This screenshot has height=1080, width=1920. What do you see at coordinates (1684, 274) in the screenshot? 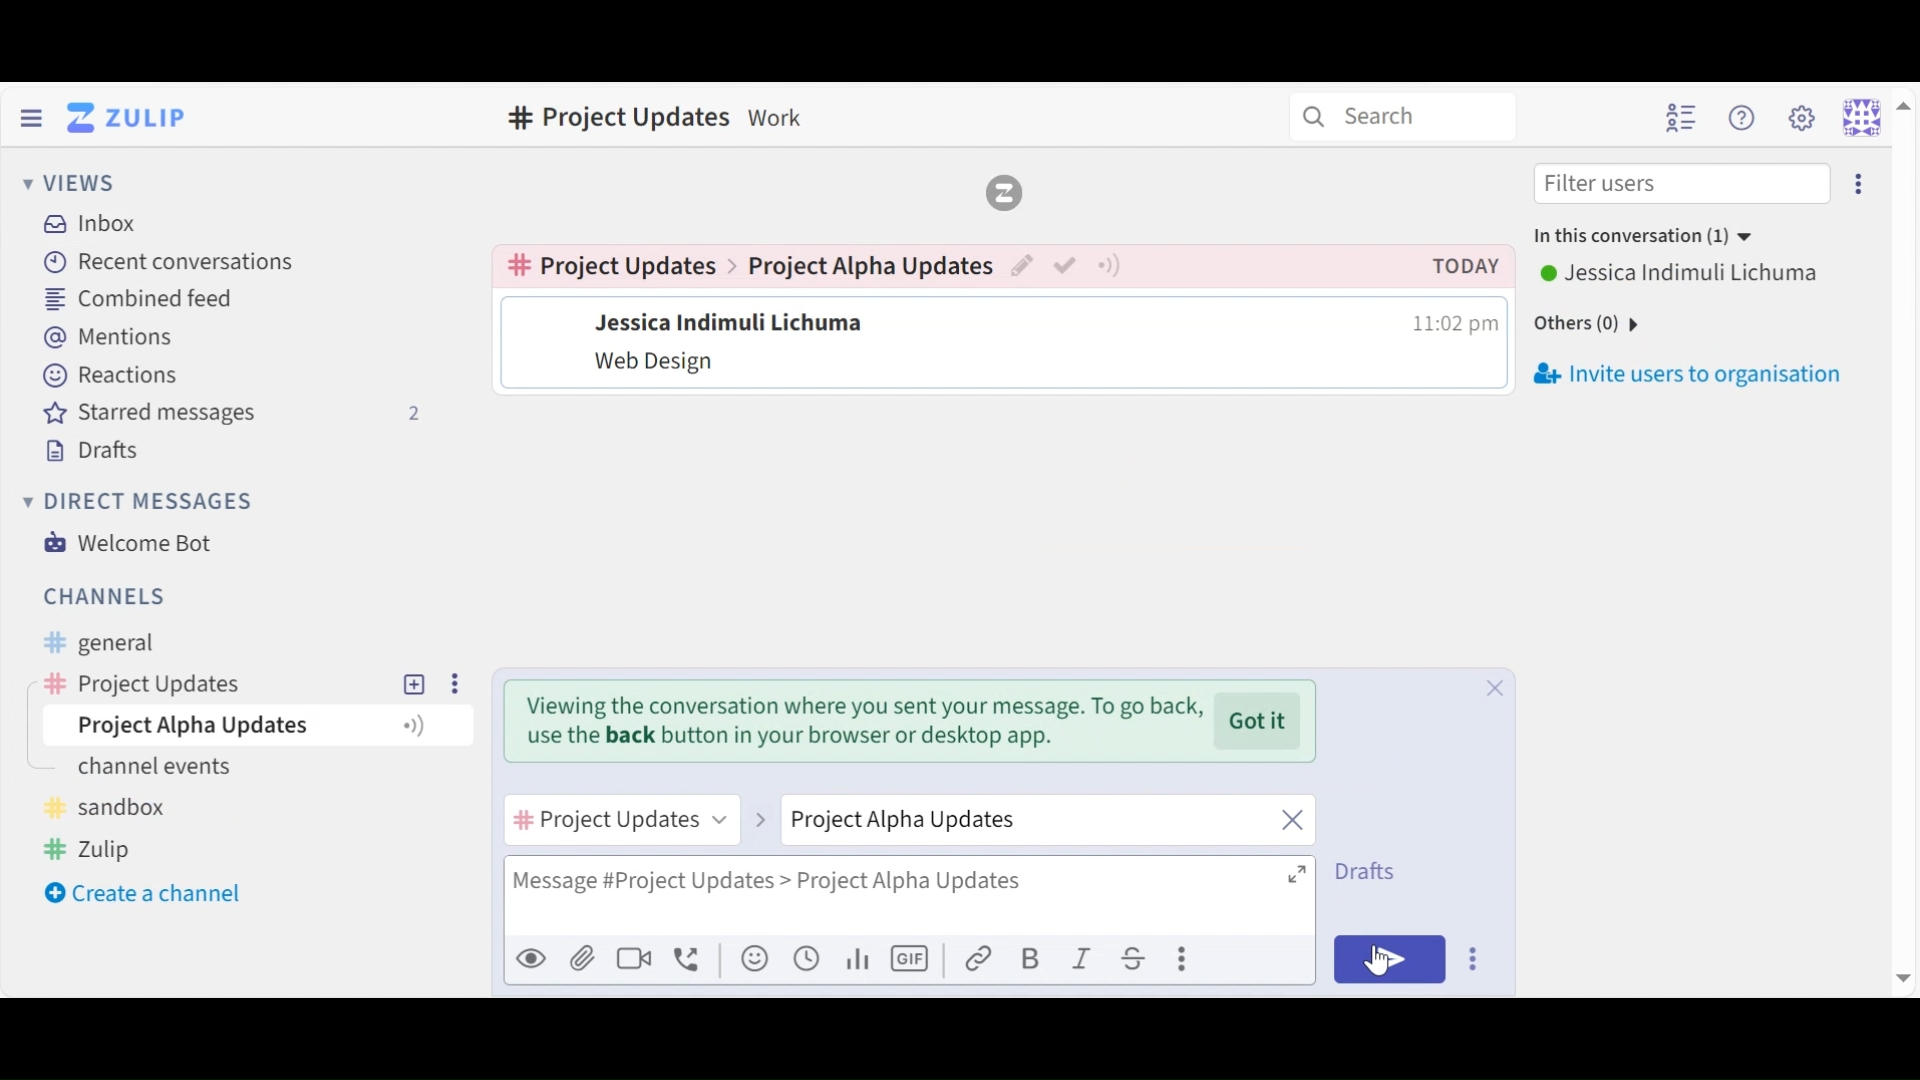
I see `Username` at bounding box center [1684, 274].